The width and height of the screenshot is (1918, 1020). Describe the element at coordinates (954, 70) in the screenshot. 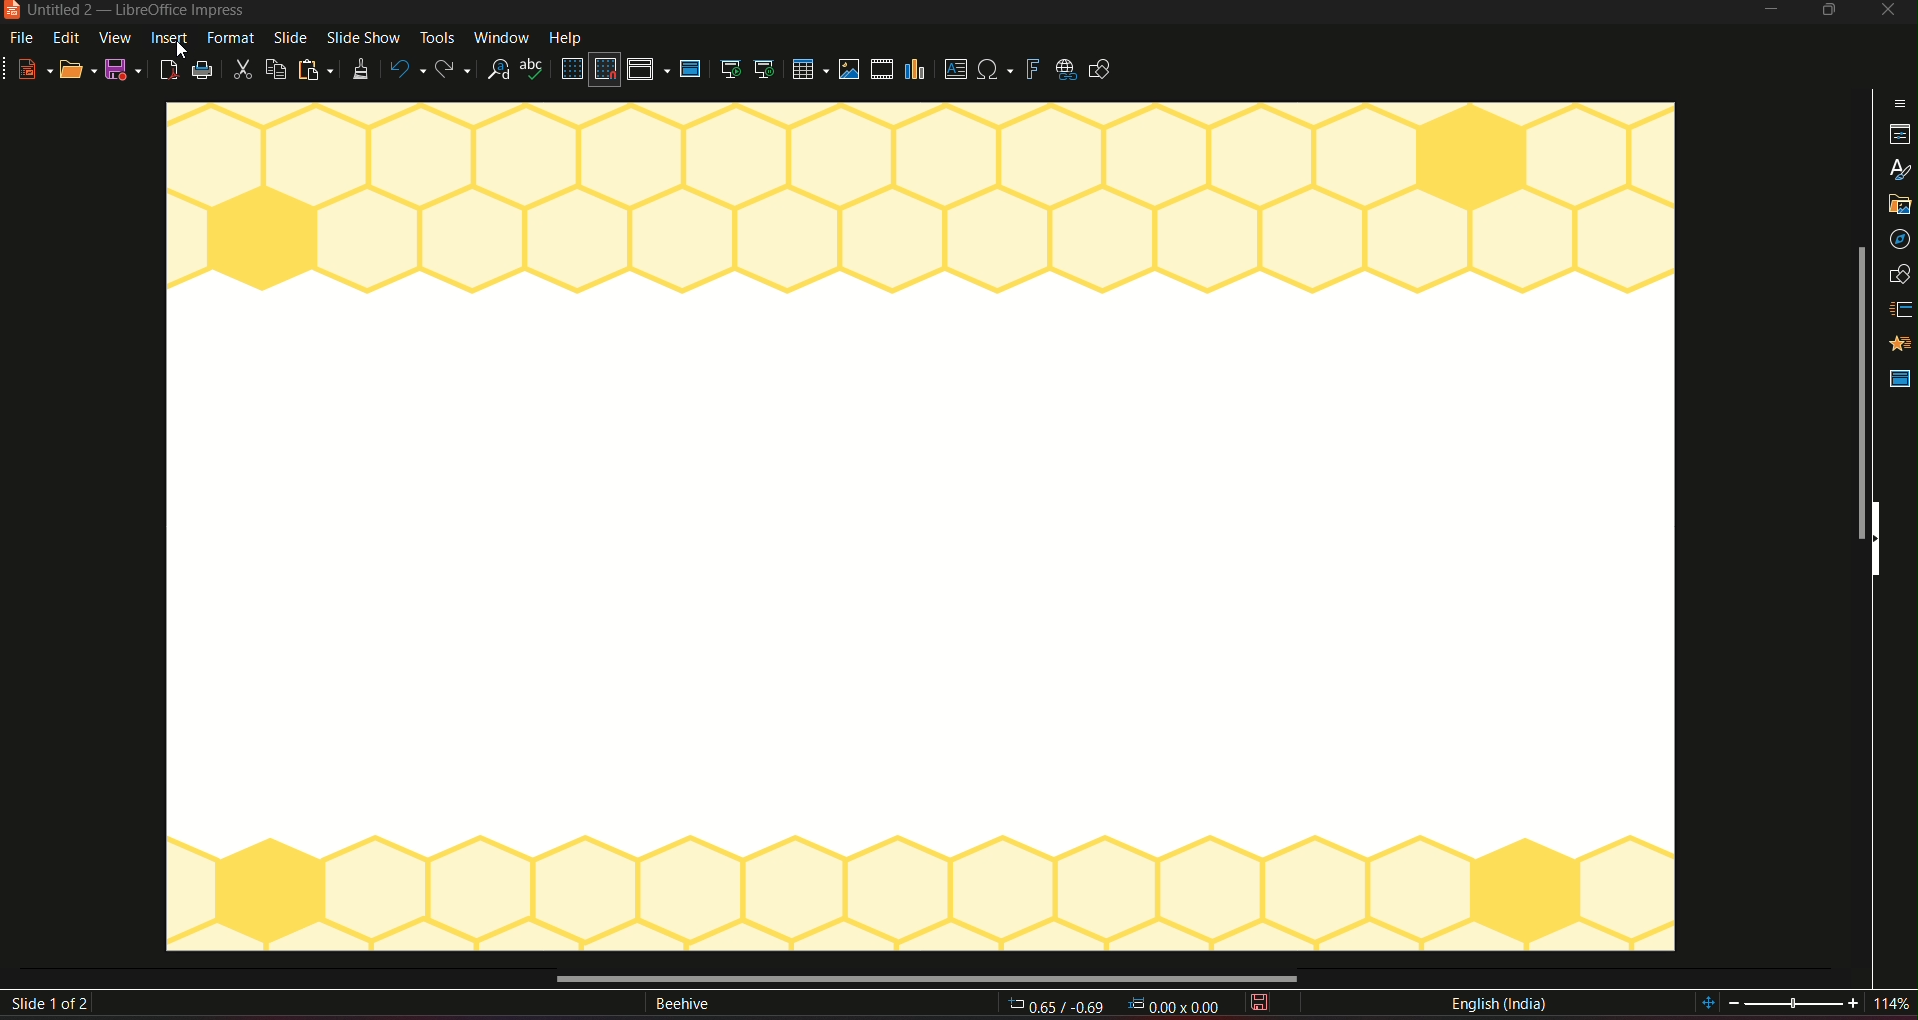

I see `insert text box` at that location.